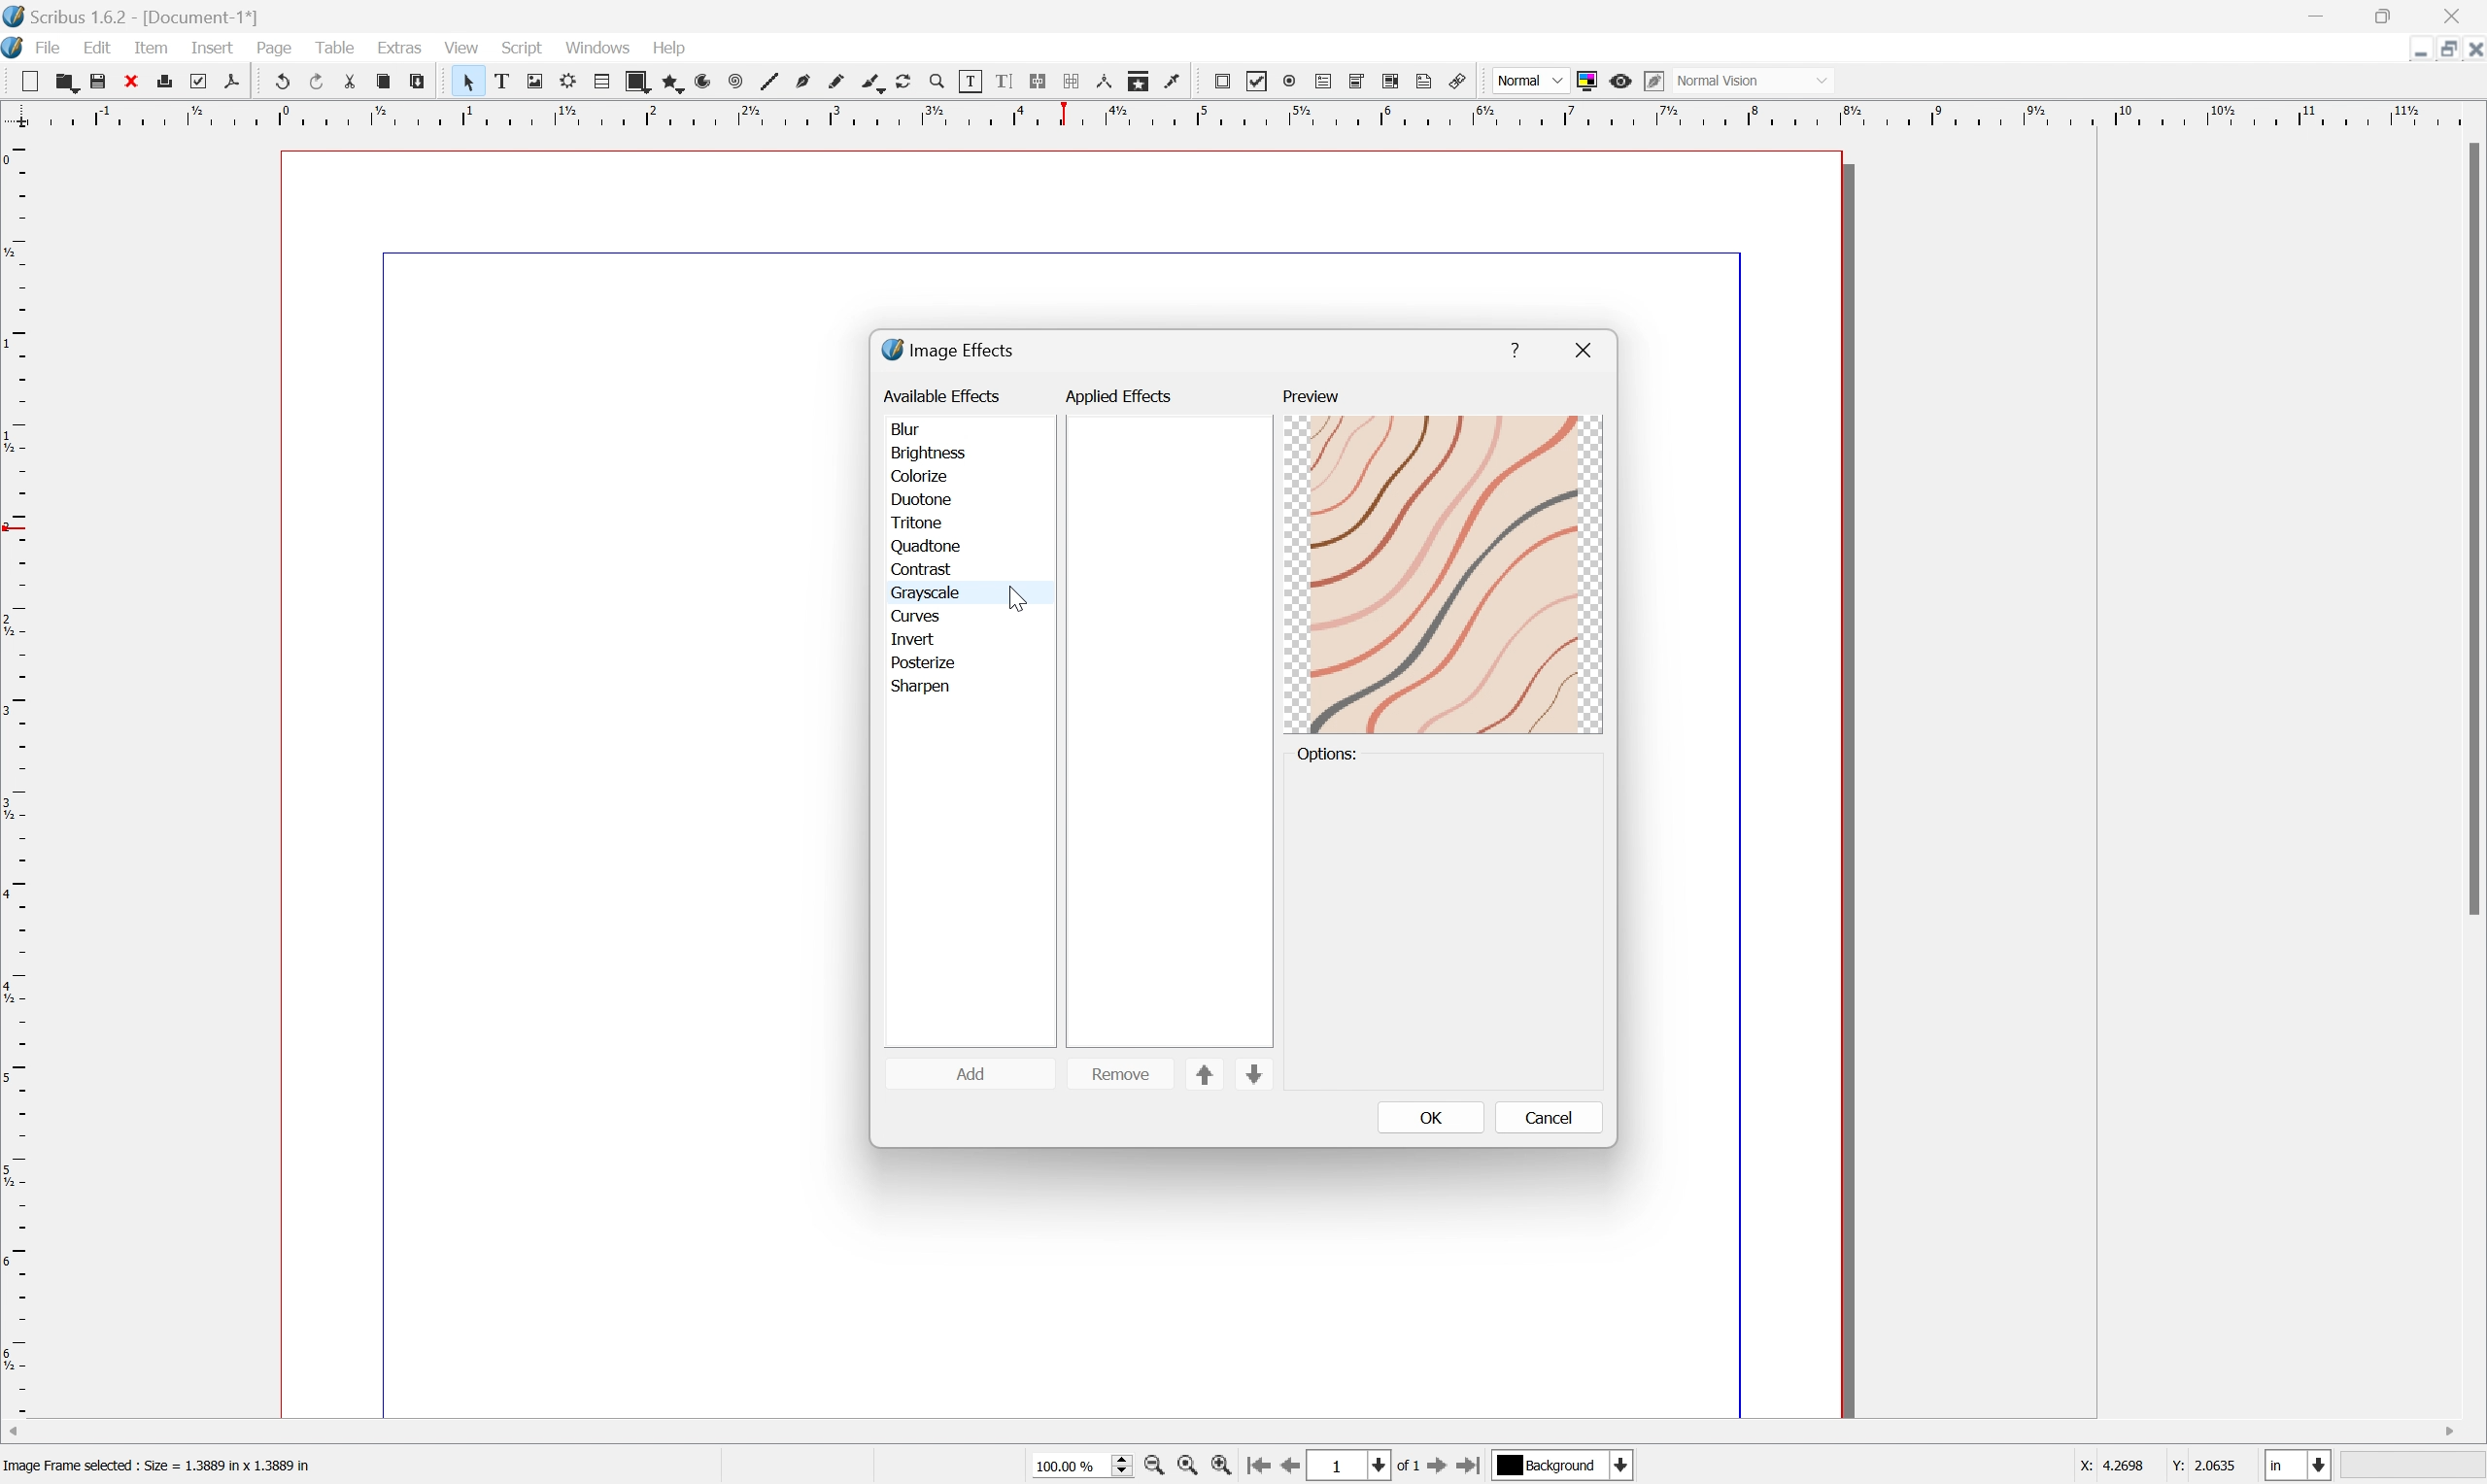 The width and height of the screenshot is (2487, 1484). What do you see at coordinates (712, 84) in the screenshot?
I see `Arc` at bounding box center [712, 84].